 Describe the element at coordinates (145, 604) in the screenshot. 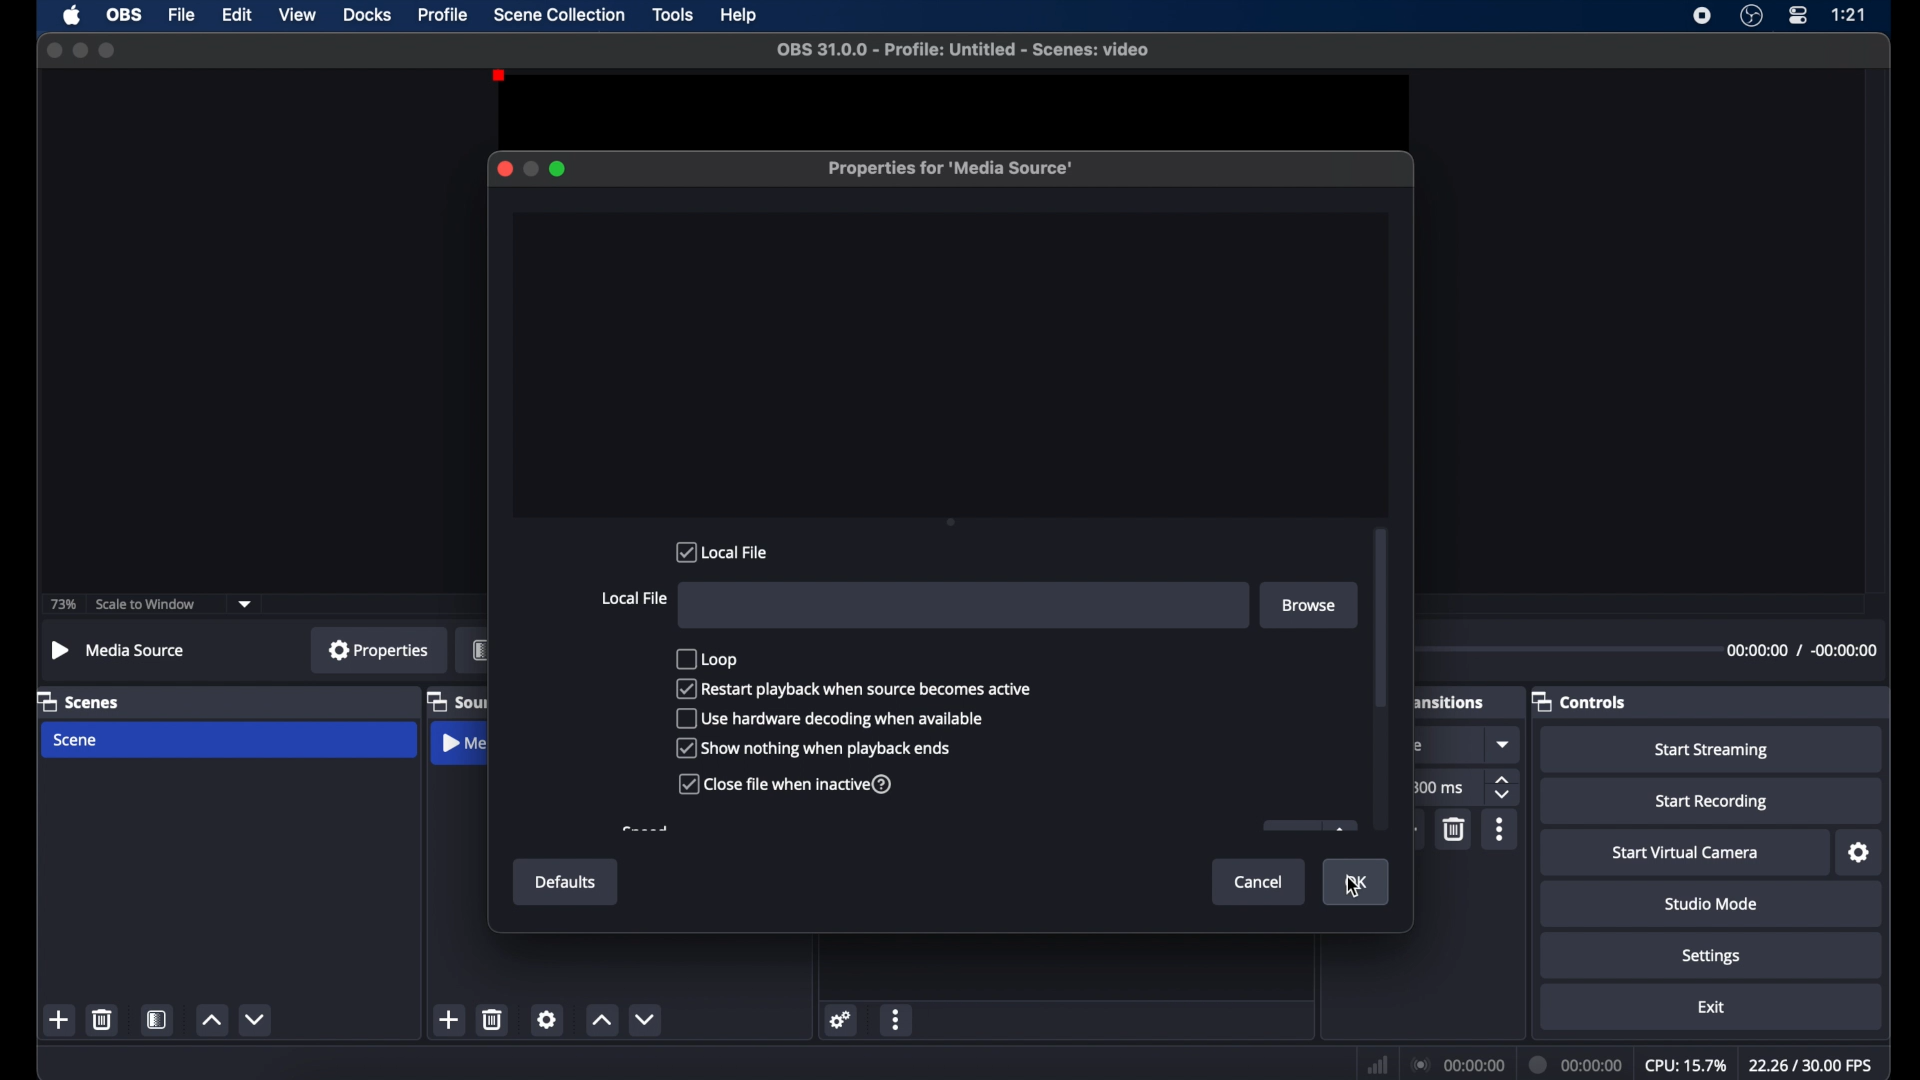

I see `scale to window` at that location.